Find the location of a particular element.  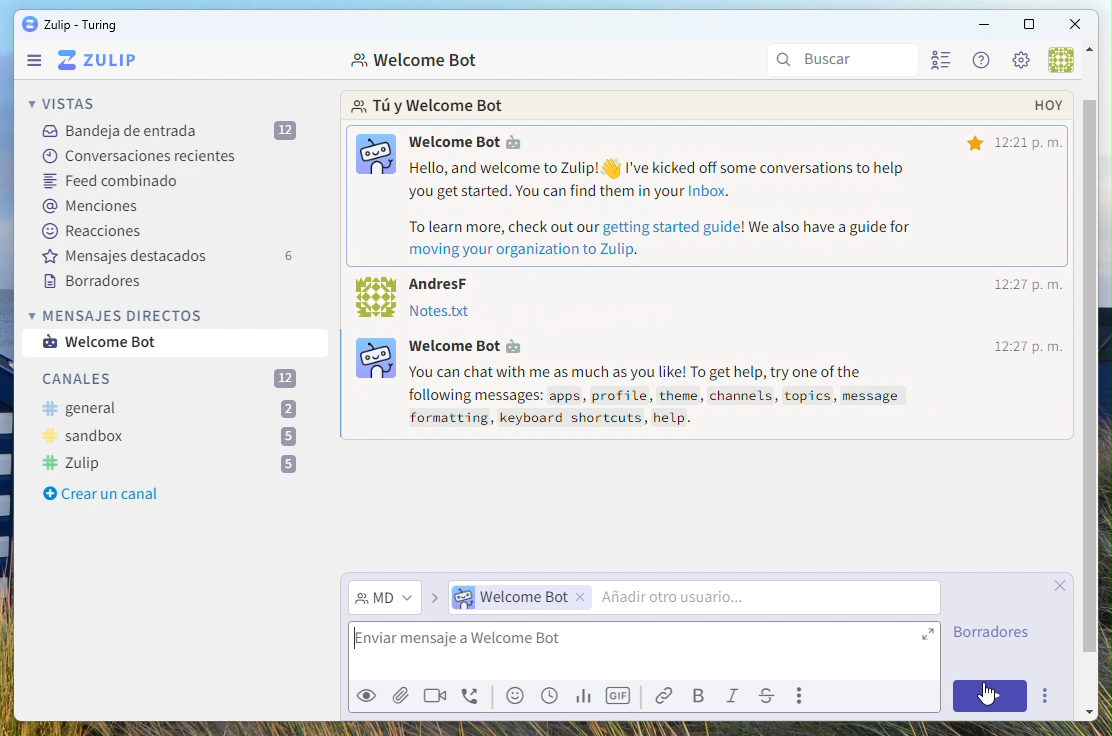

Face is located at coordinates (518, 696).